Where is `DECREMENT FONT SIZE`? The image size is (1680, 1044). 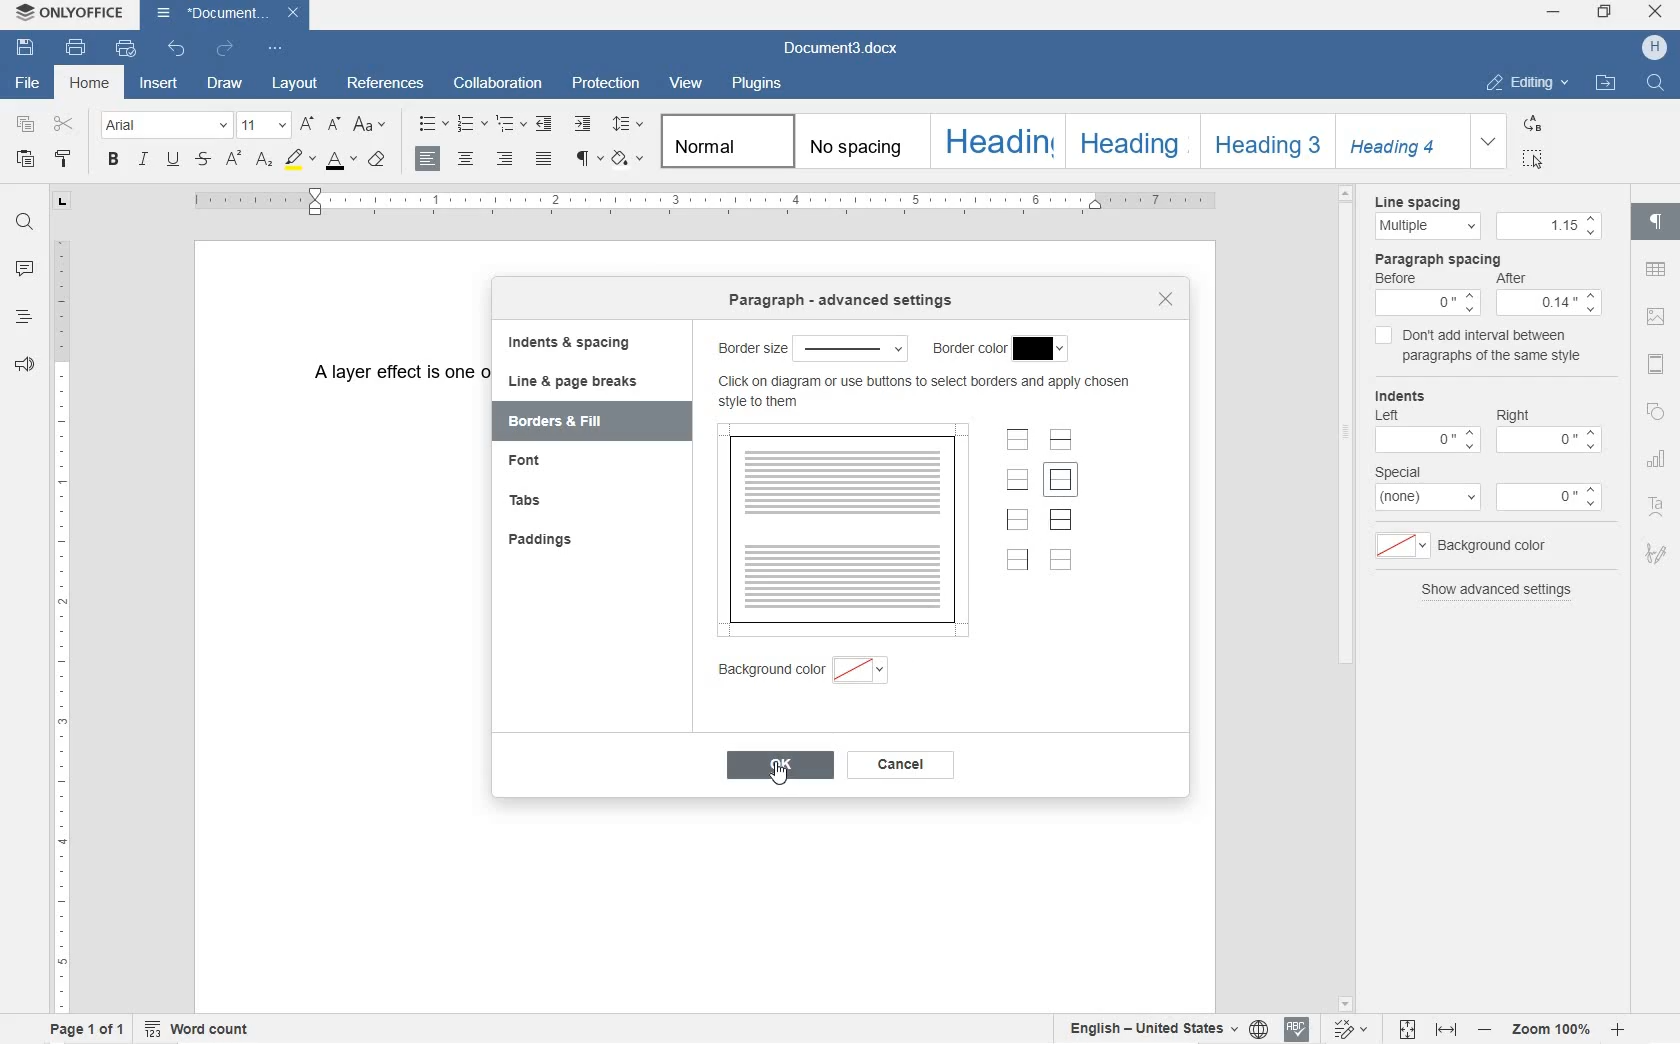 DECREMENT FONT SIZE is located at coordinates (332, 126).